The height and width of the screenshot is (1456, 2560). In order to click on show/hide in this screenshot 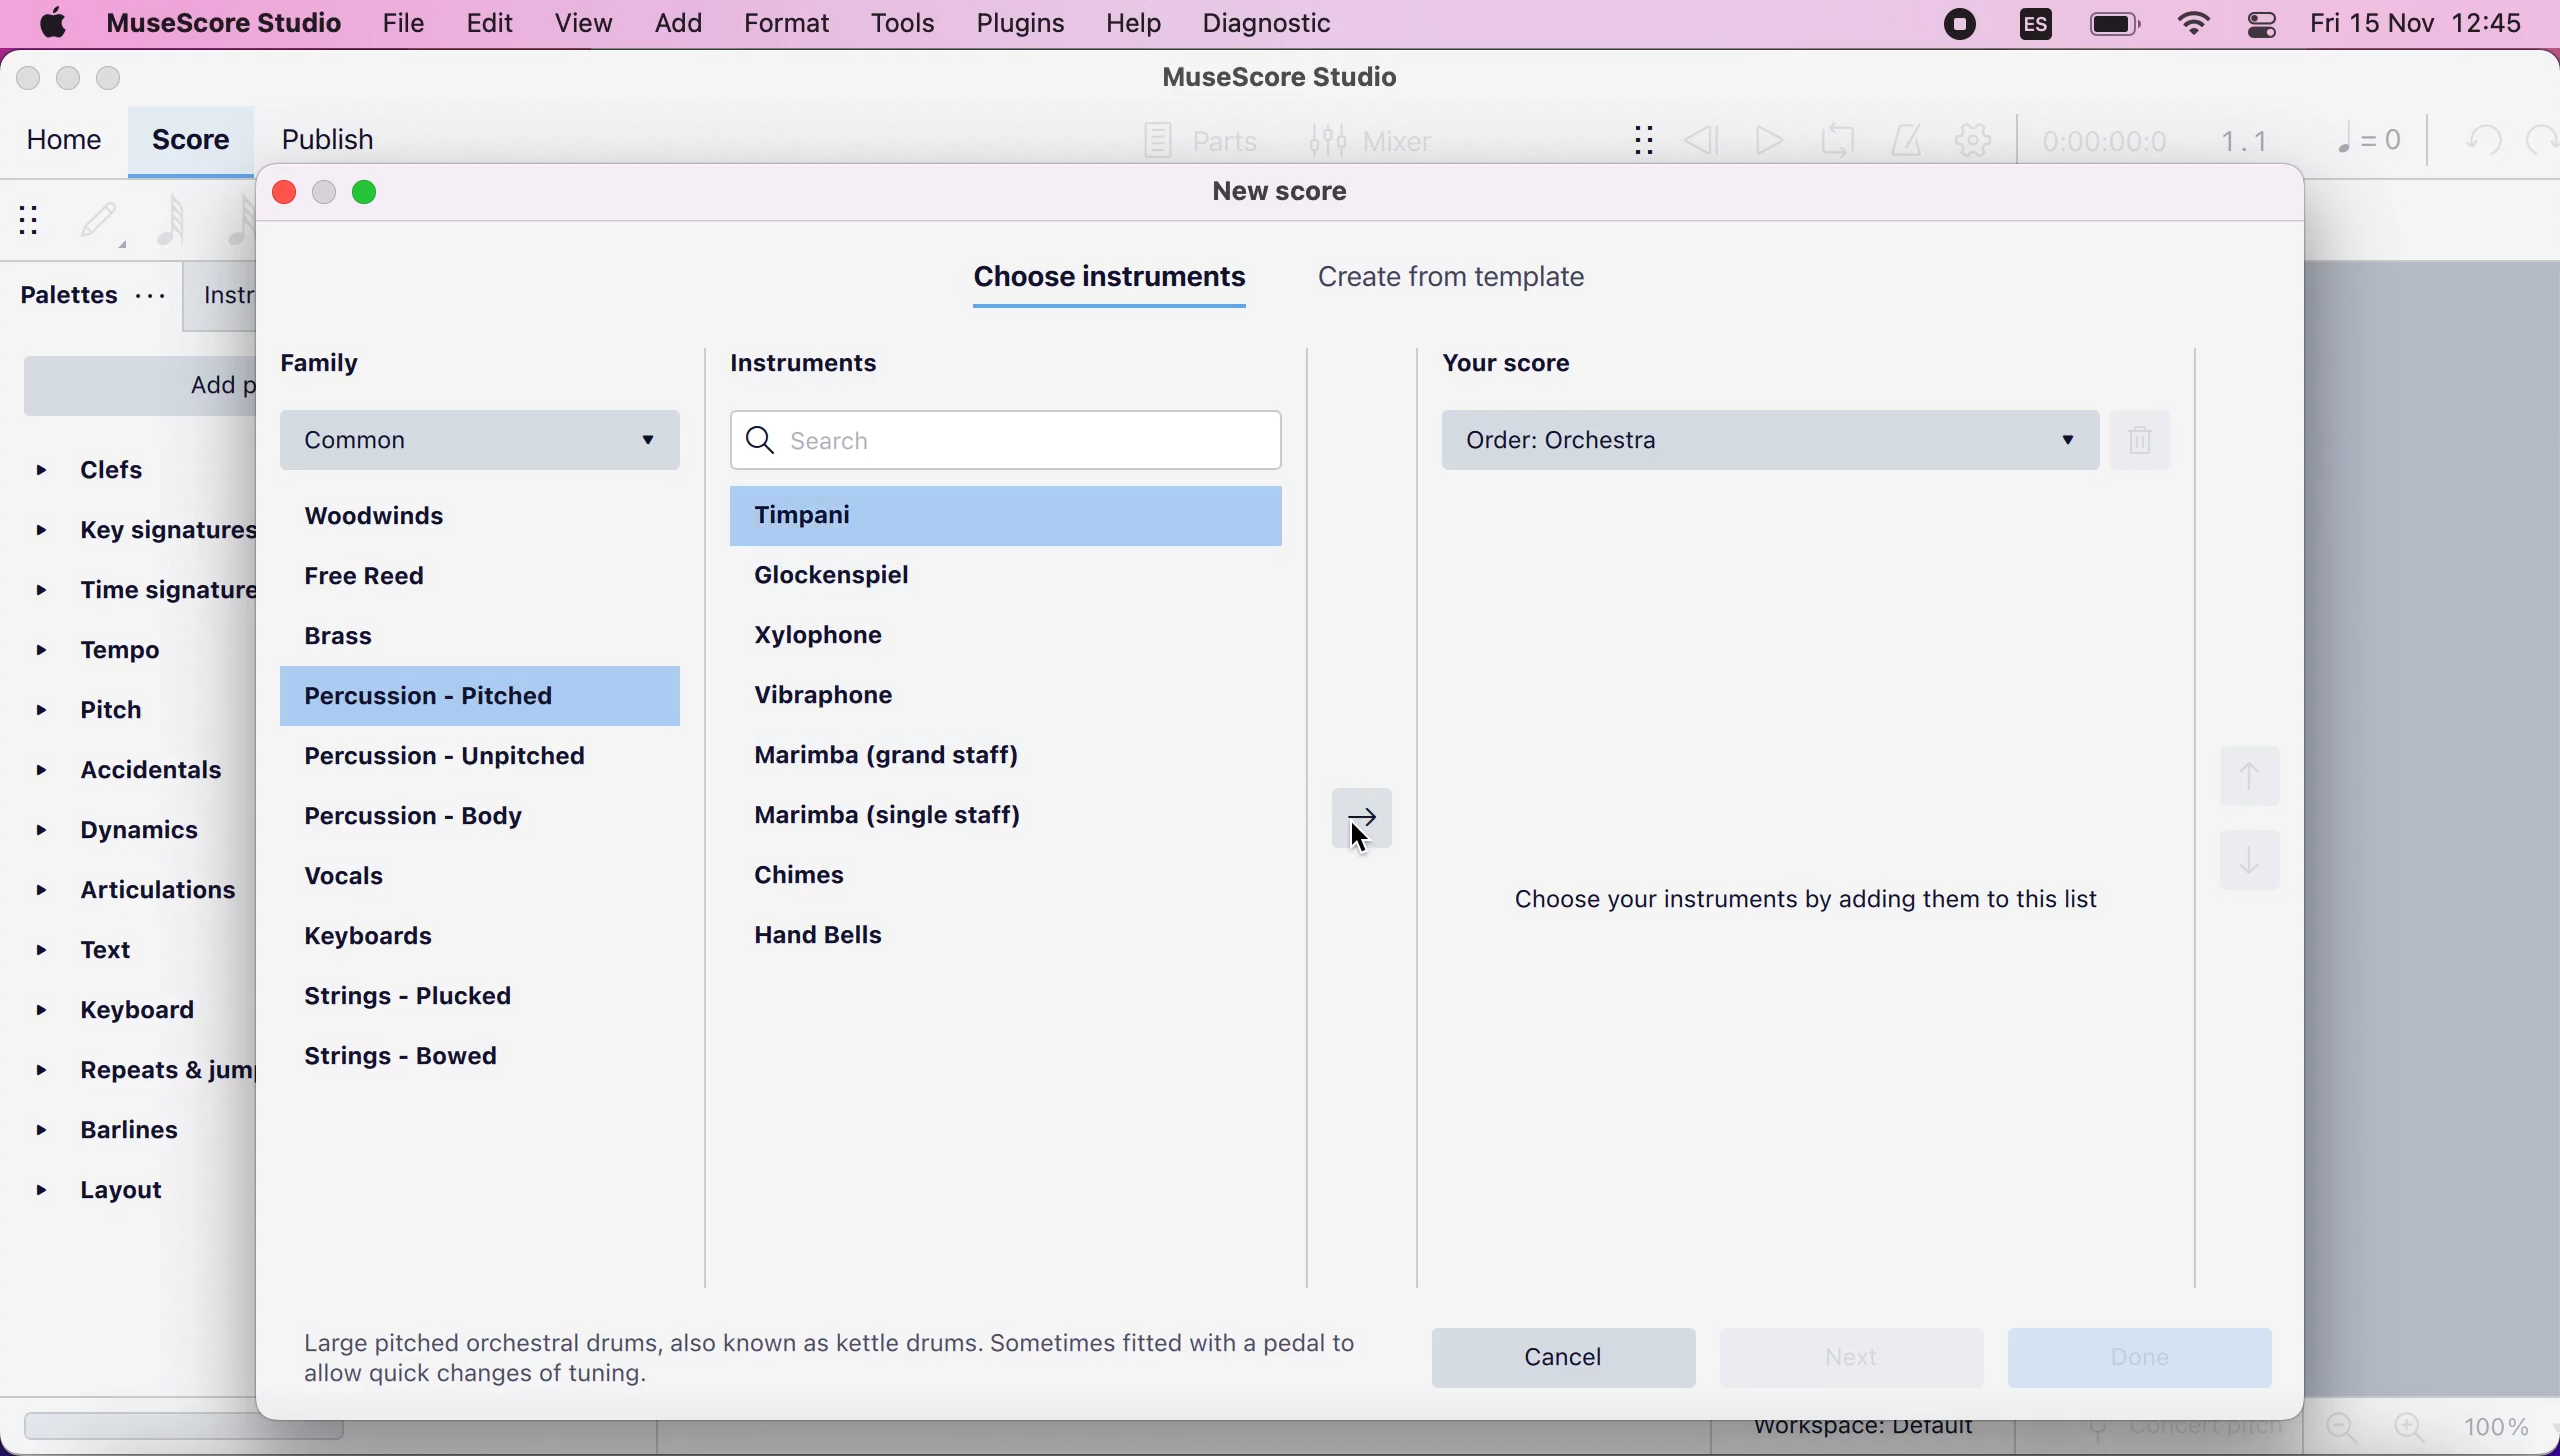, I will do `click(35, 218)`.